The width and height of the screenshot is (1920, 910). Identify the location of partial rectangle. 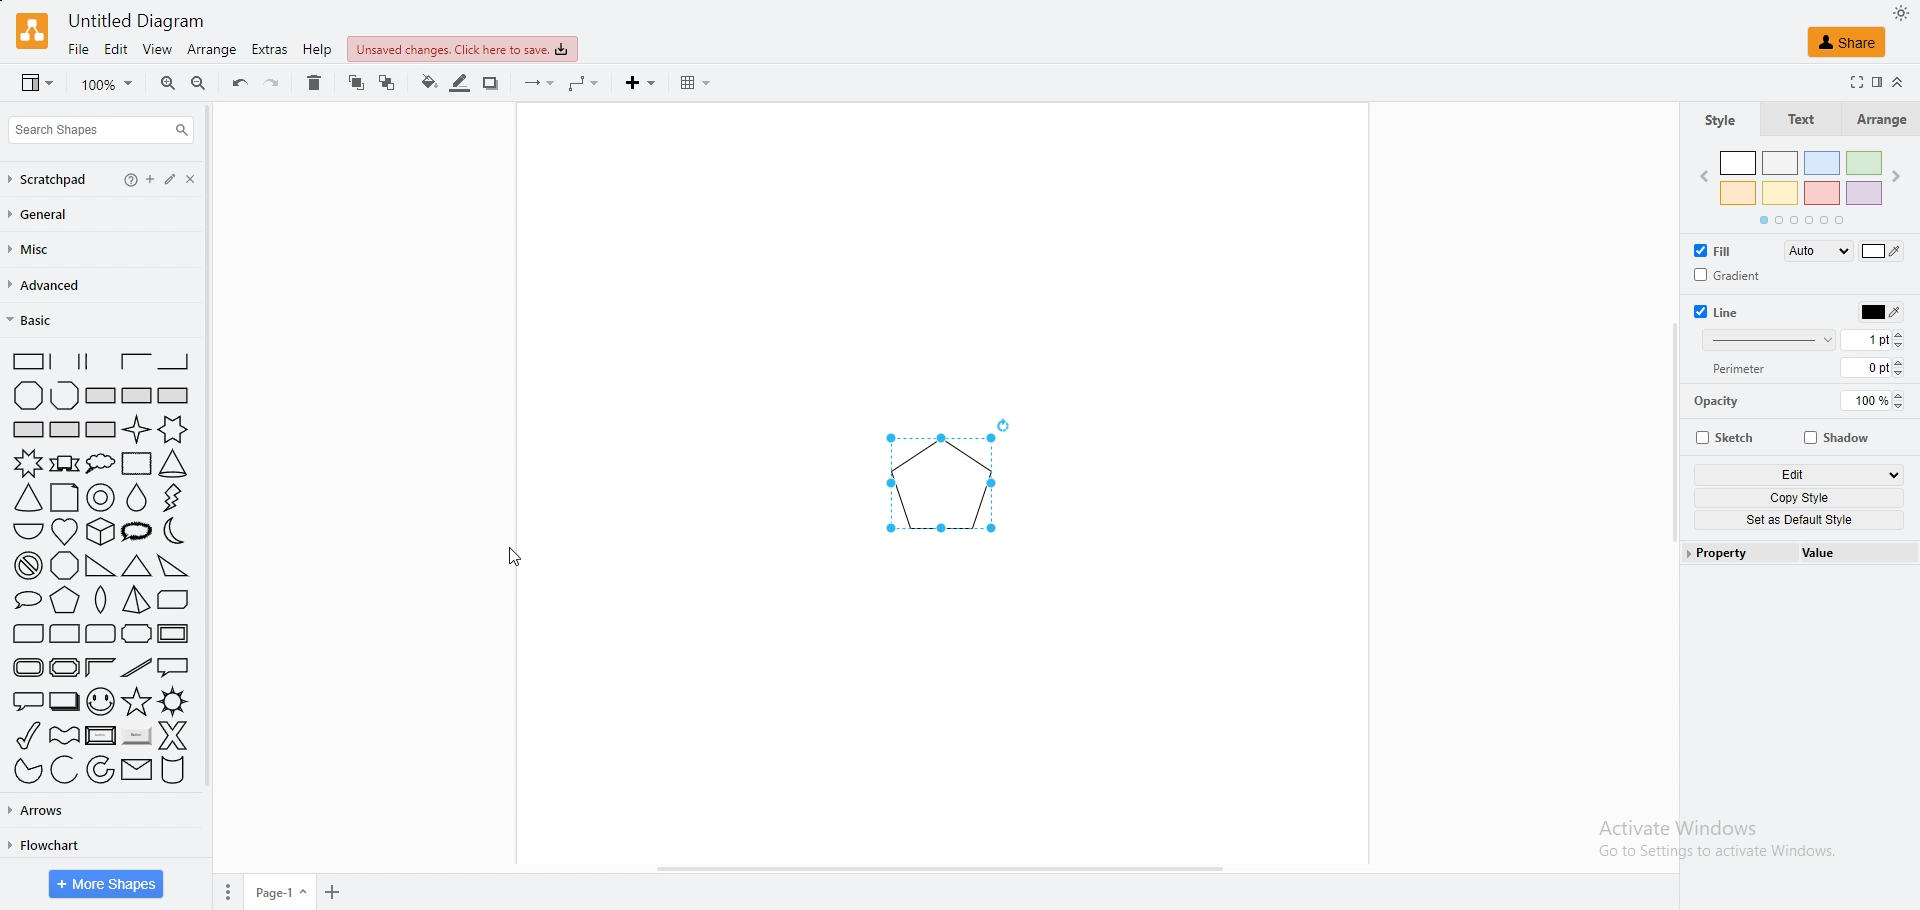
(97, 361).